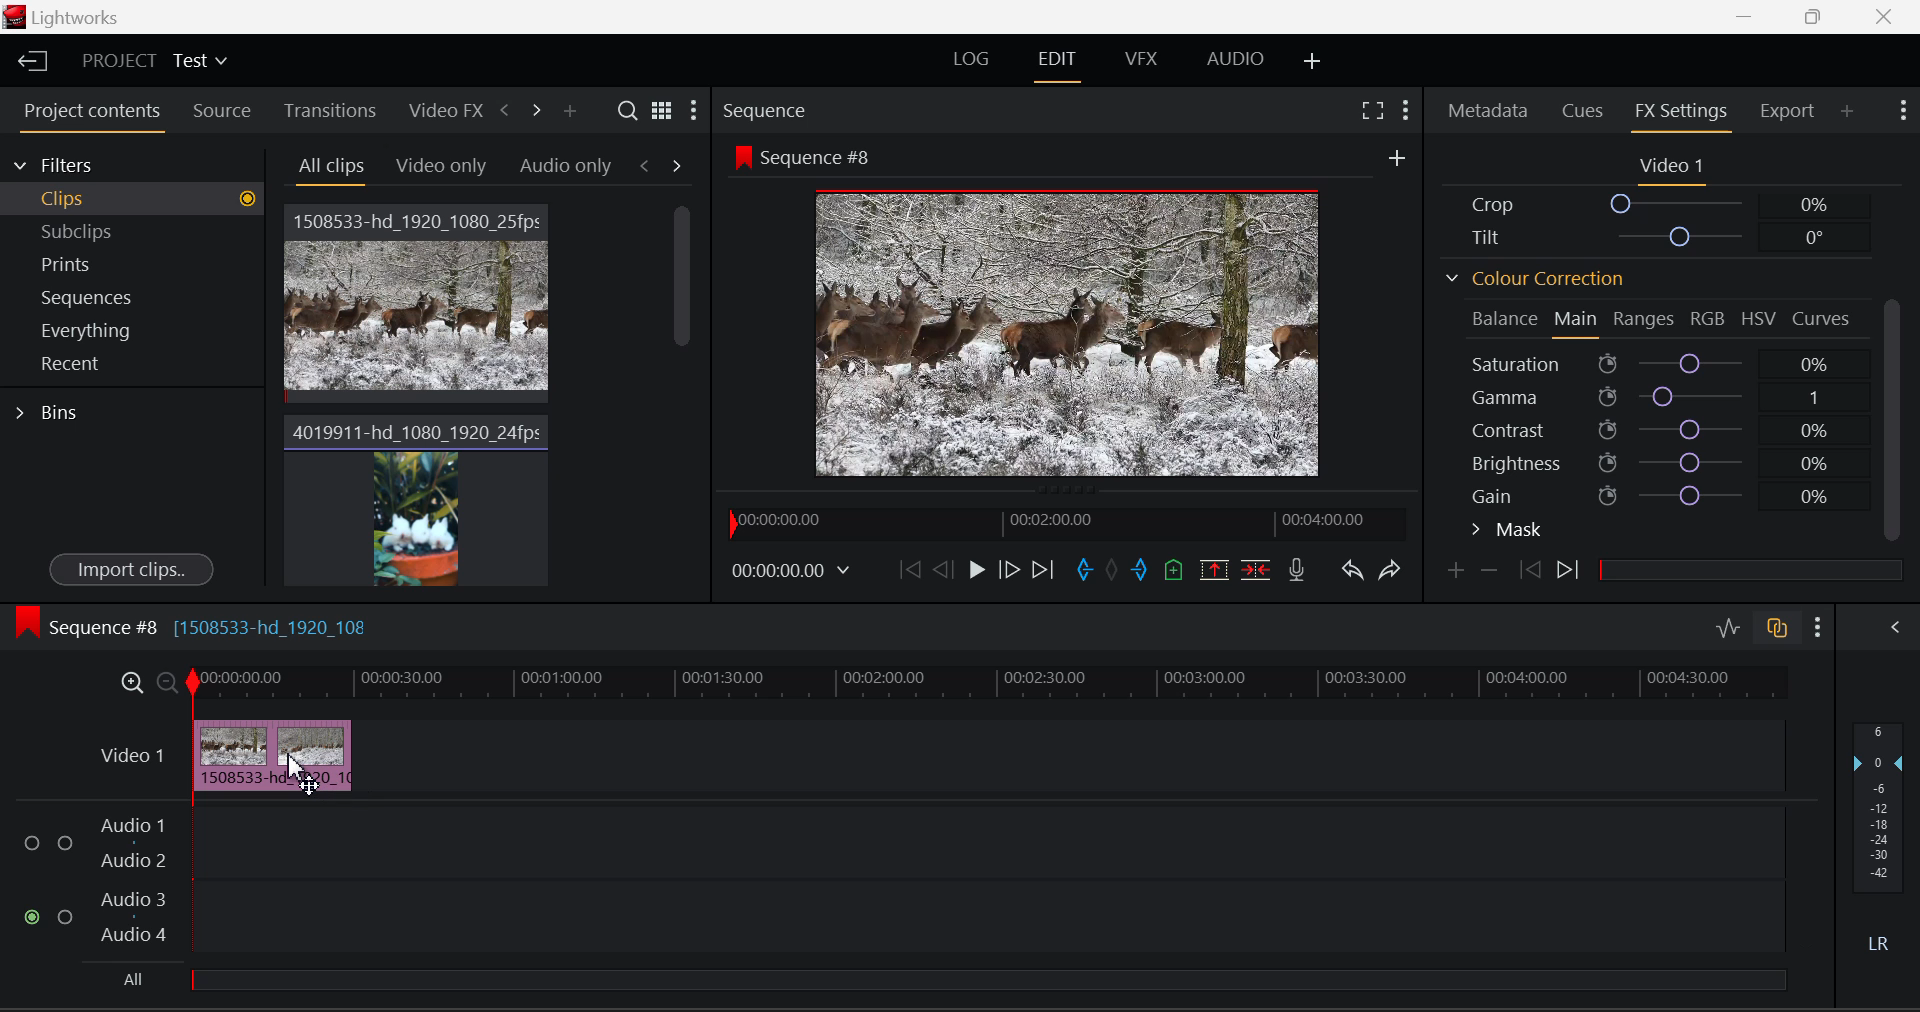 Image resolution: width=1920 pixels, height=1012 pixels. What do you see at coordinates (1759, 320) in the screenshot?
I see `HSV` at bounding box center [1759, 320].